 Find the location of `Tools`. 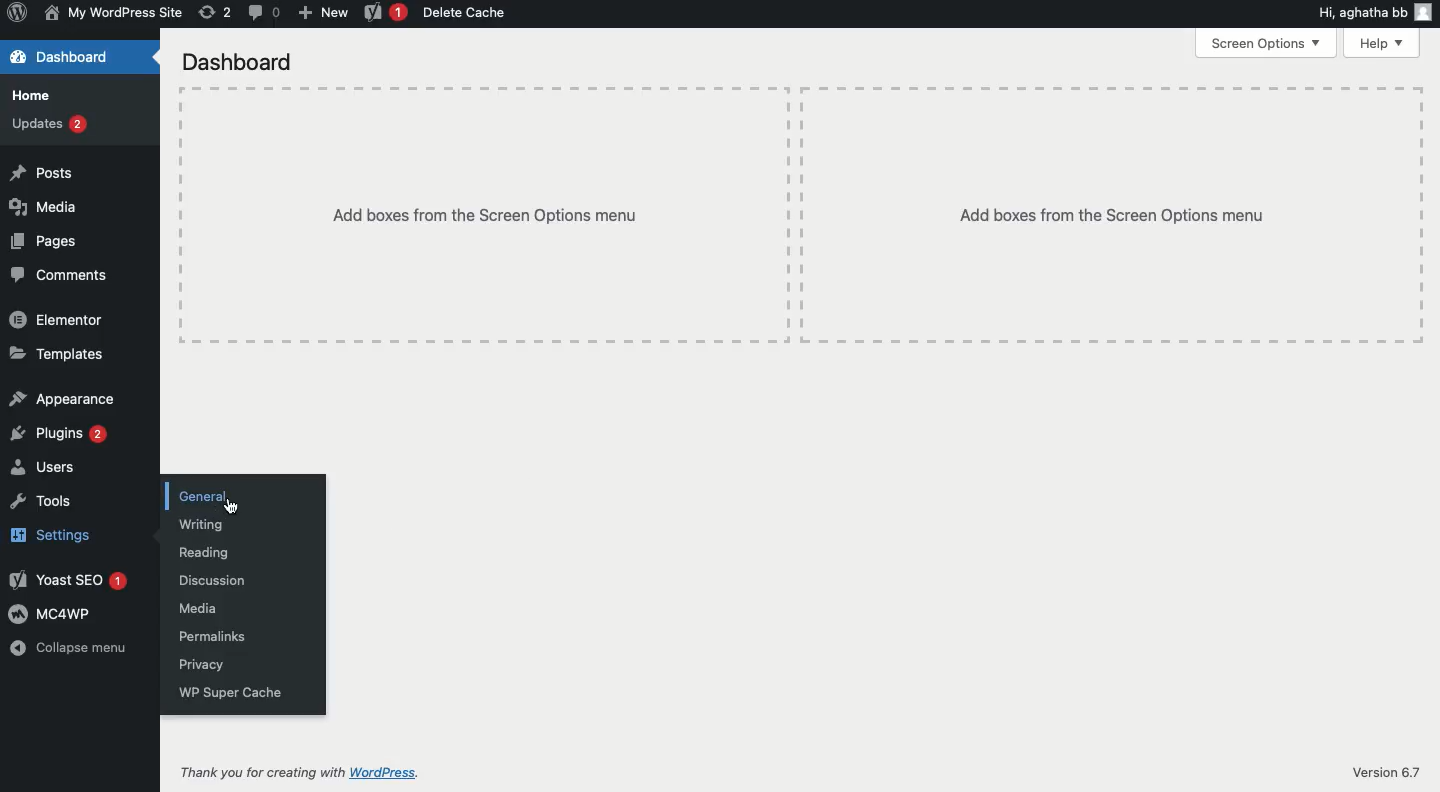

Tools is located at coordinates (40, 501).